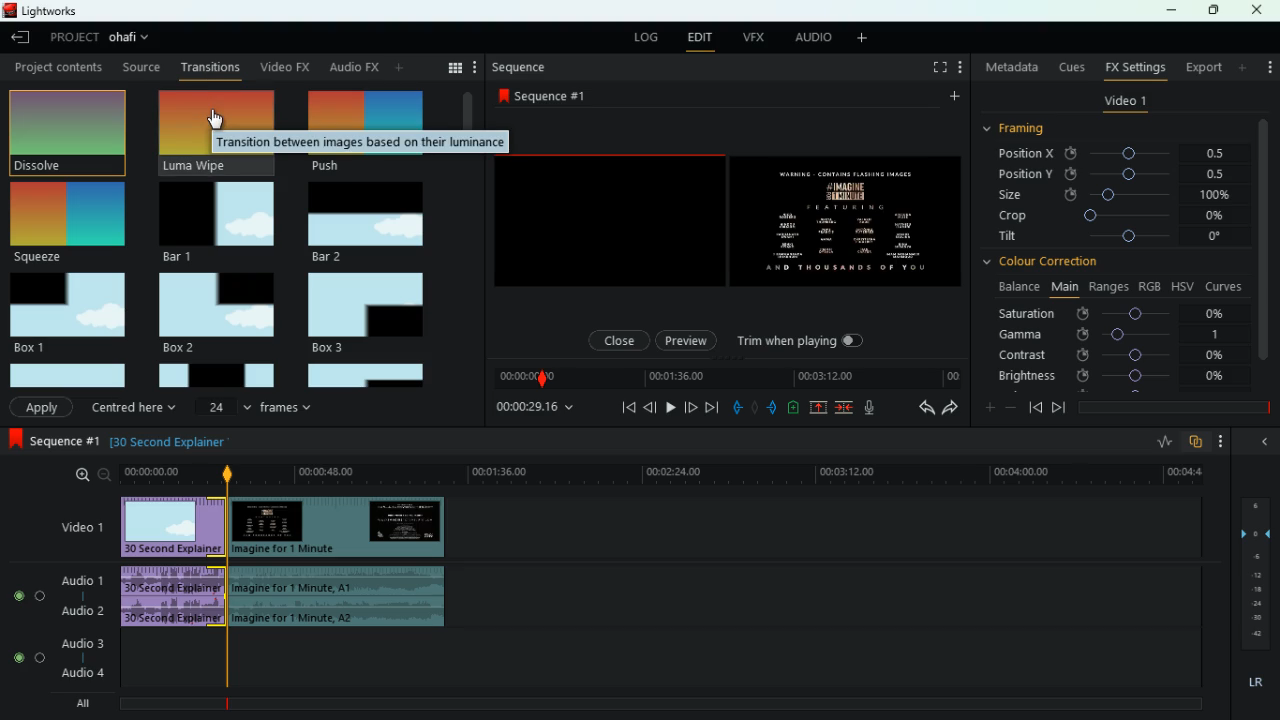 This screenshot has height=720, width=1280. What do you see at coordinates (699, 39) in the screenshot?
I see `edit` at bounding box center [699, 39].